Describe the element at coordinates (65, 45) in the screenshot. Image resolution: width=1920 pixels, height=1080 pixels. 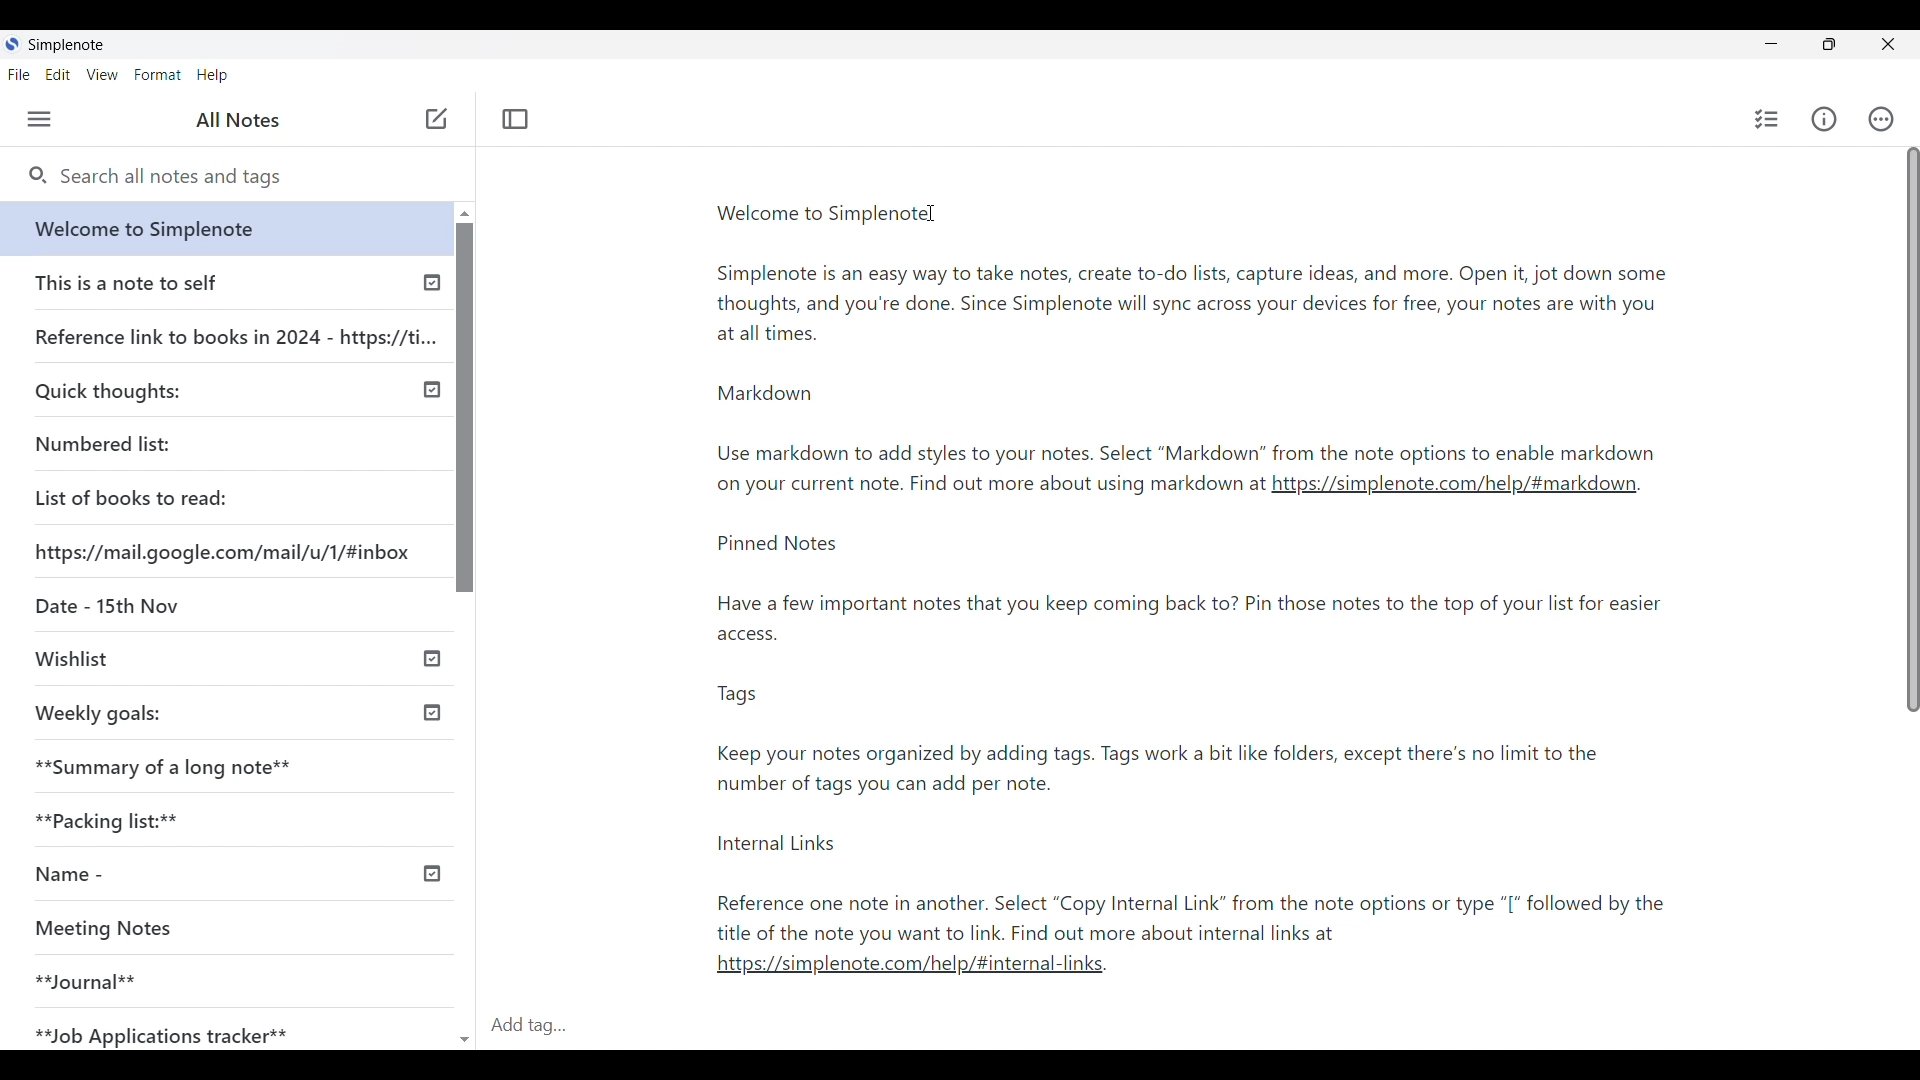
I see `Software name` at that location.